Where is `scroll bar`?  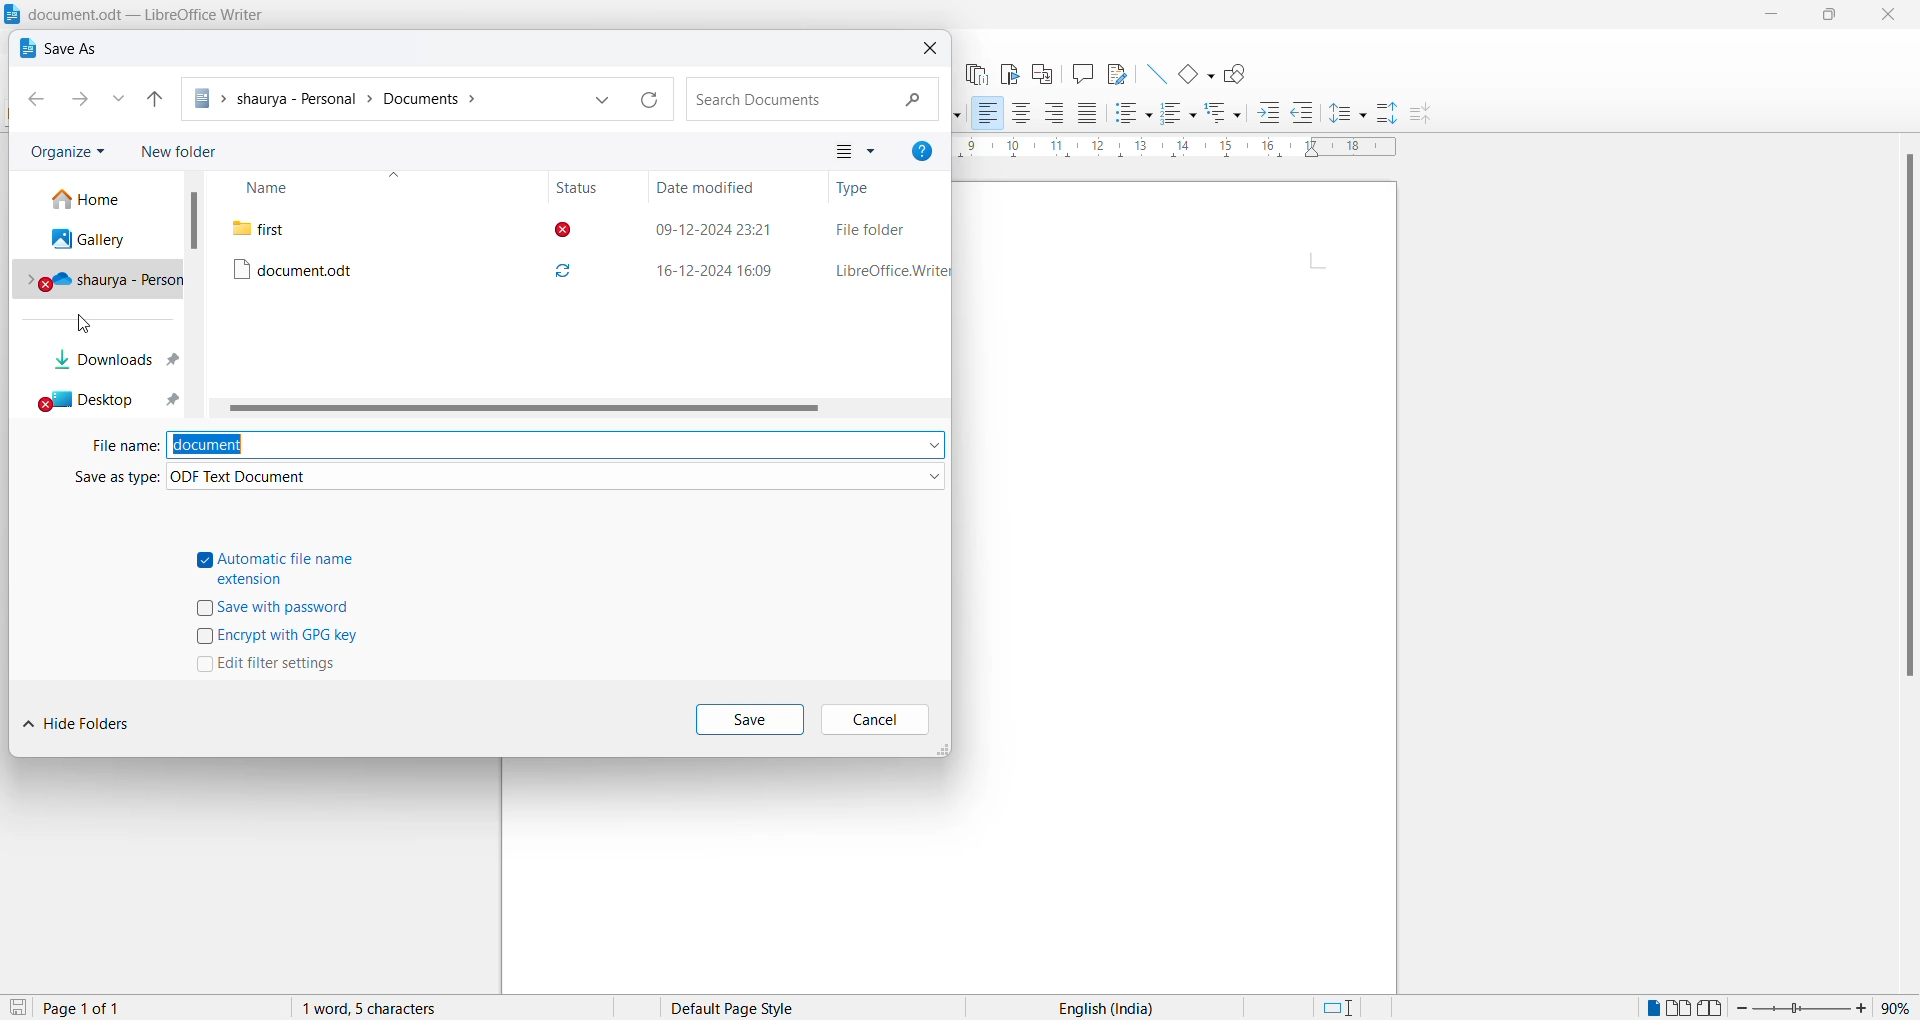 scroll bar is located at coordinates (197, 222).